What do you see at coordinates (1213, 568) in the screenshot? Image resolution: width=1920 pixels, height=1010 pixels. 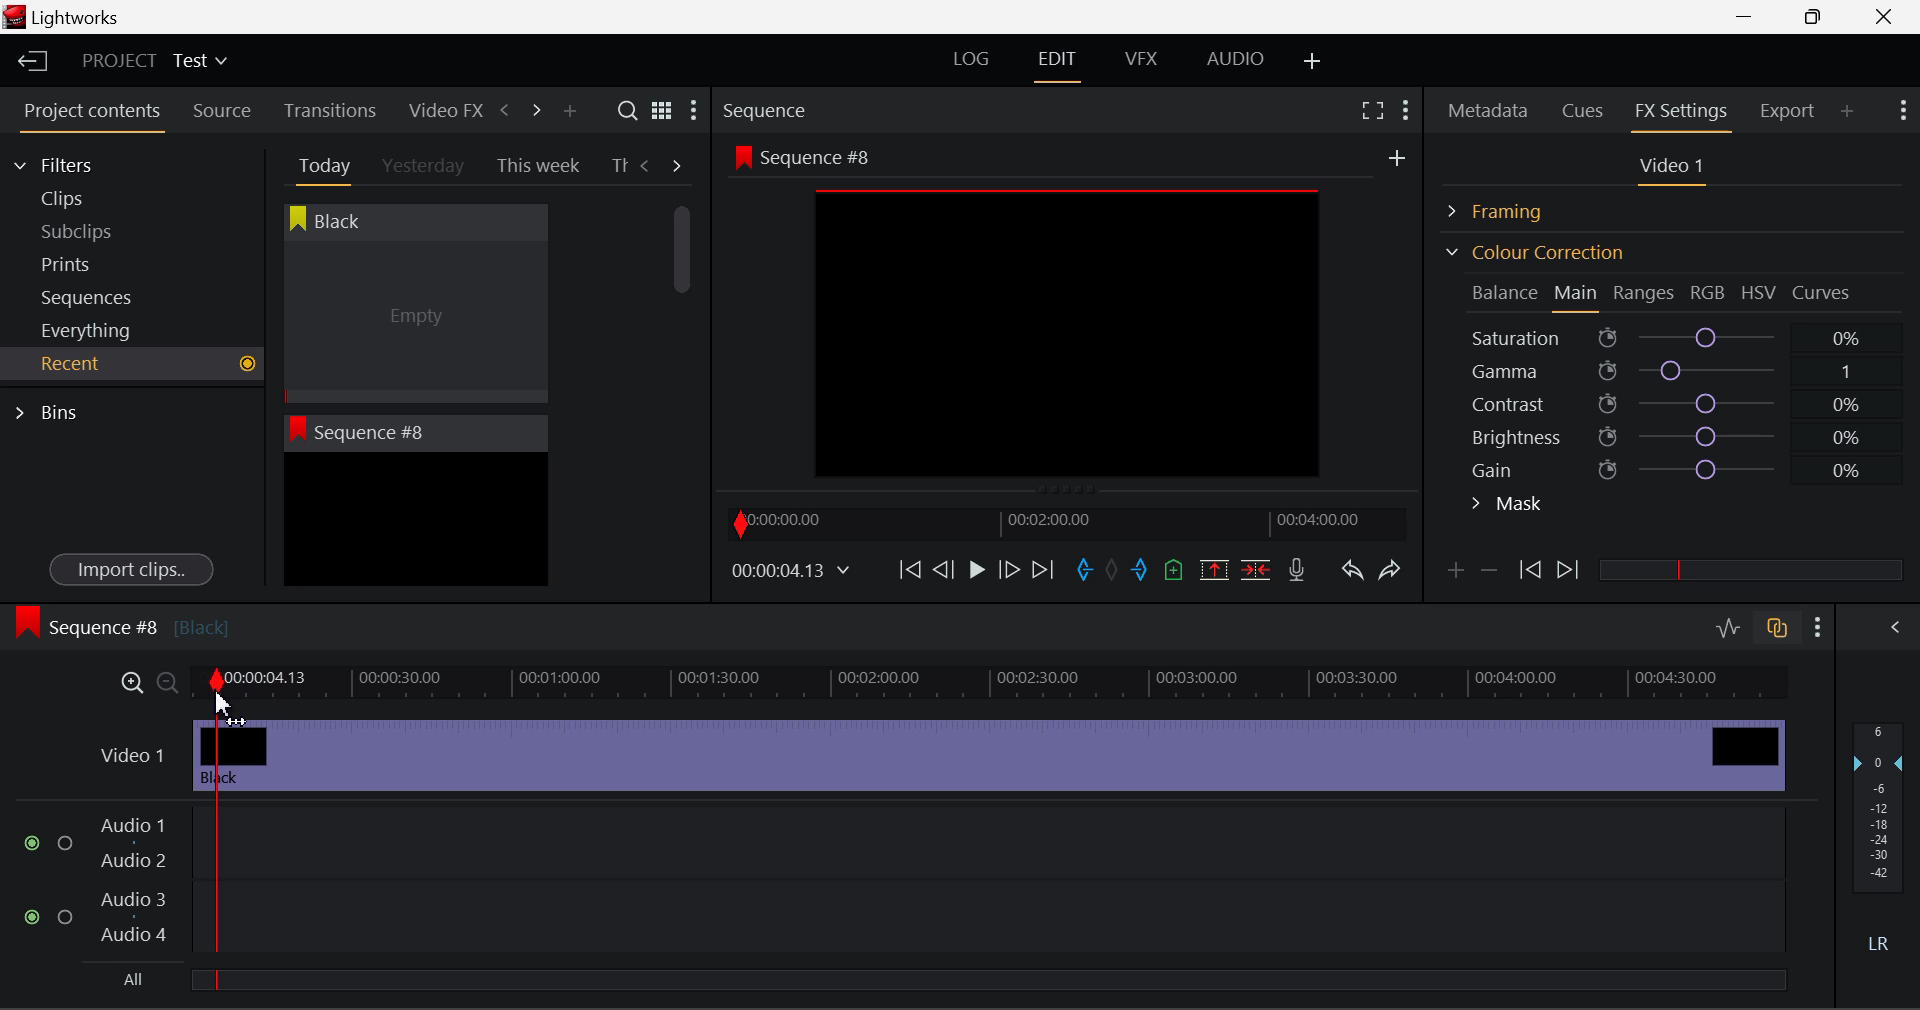 I see `Remove marked section` at bounding box center [1213, 568].